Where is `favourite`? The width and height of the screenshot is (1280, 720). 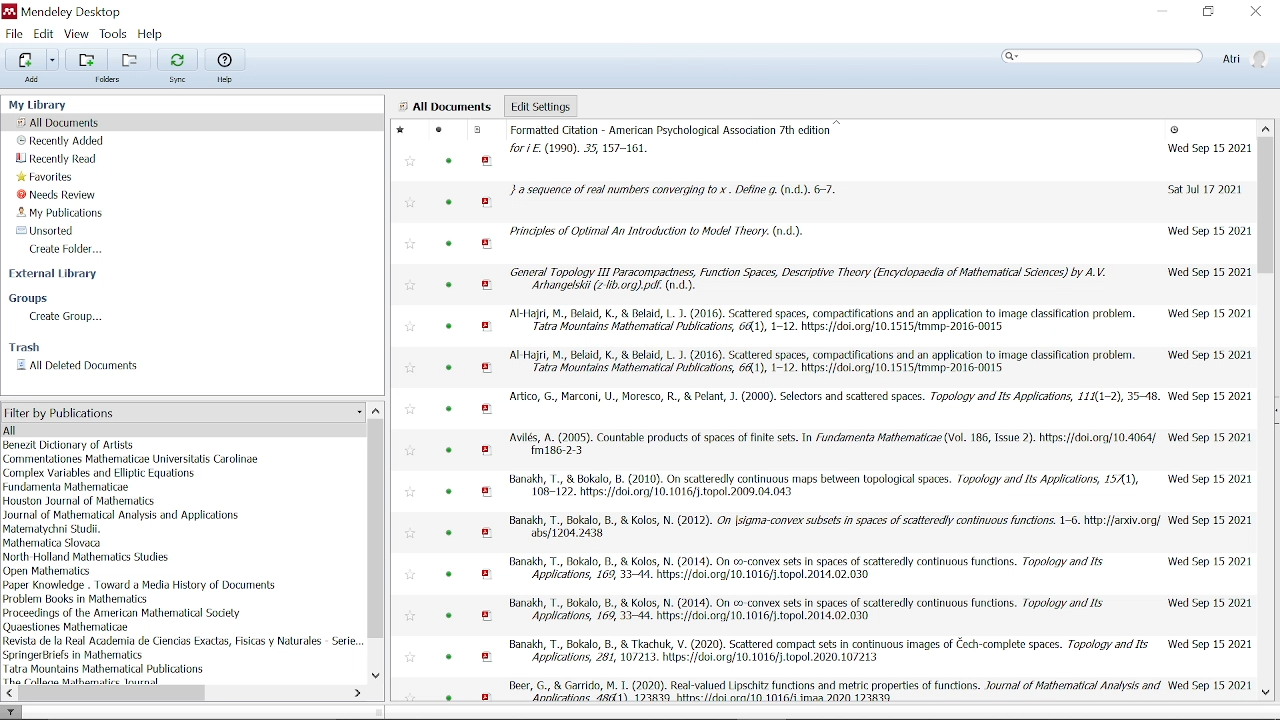 favourite is located at coordinates (412, 286).